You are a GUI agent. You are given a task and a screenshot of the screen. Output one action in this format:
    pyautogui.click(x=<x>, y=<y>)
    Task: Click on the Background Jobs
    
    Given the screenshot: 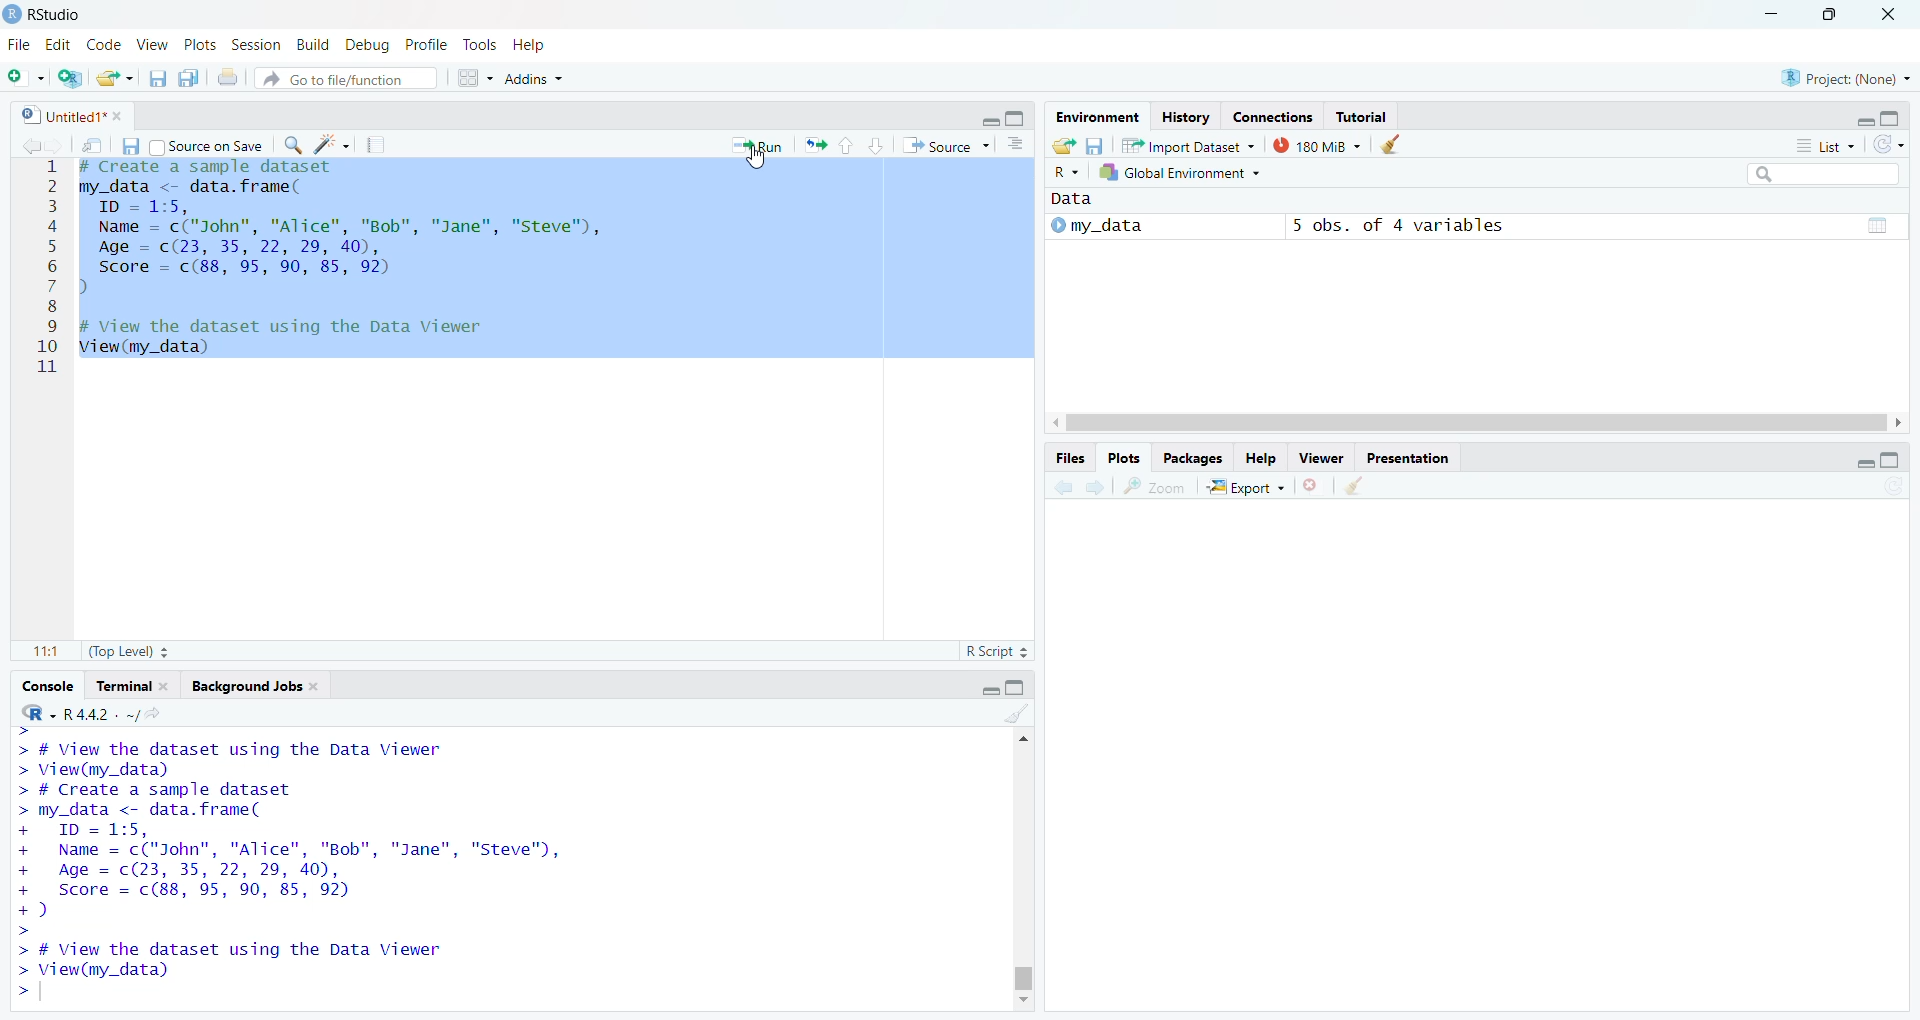 What is the action you would take?
    pyautogui.click(x=259, y=688)
    